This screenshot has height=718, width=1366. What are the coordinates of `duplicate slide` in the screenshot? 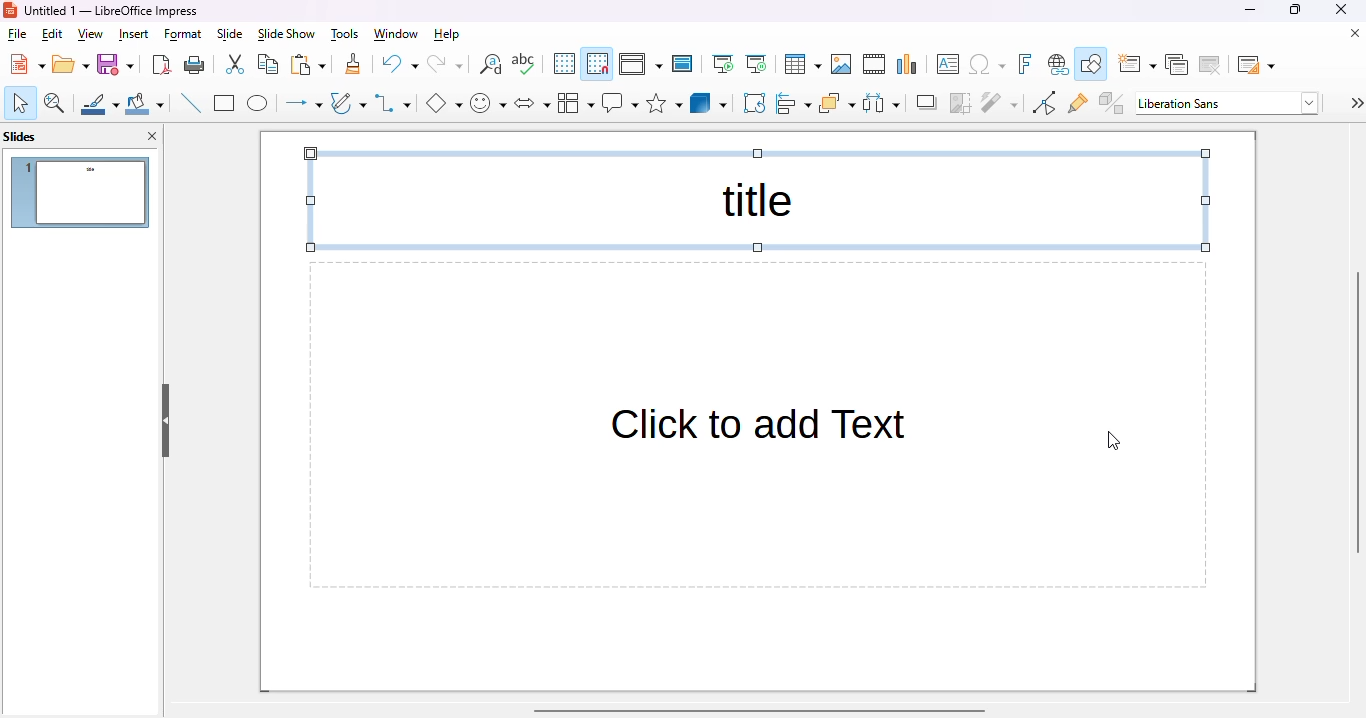 It's located at (1176, 64).